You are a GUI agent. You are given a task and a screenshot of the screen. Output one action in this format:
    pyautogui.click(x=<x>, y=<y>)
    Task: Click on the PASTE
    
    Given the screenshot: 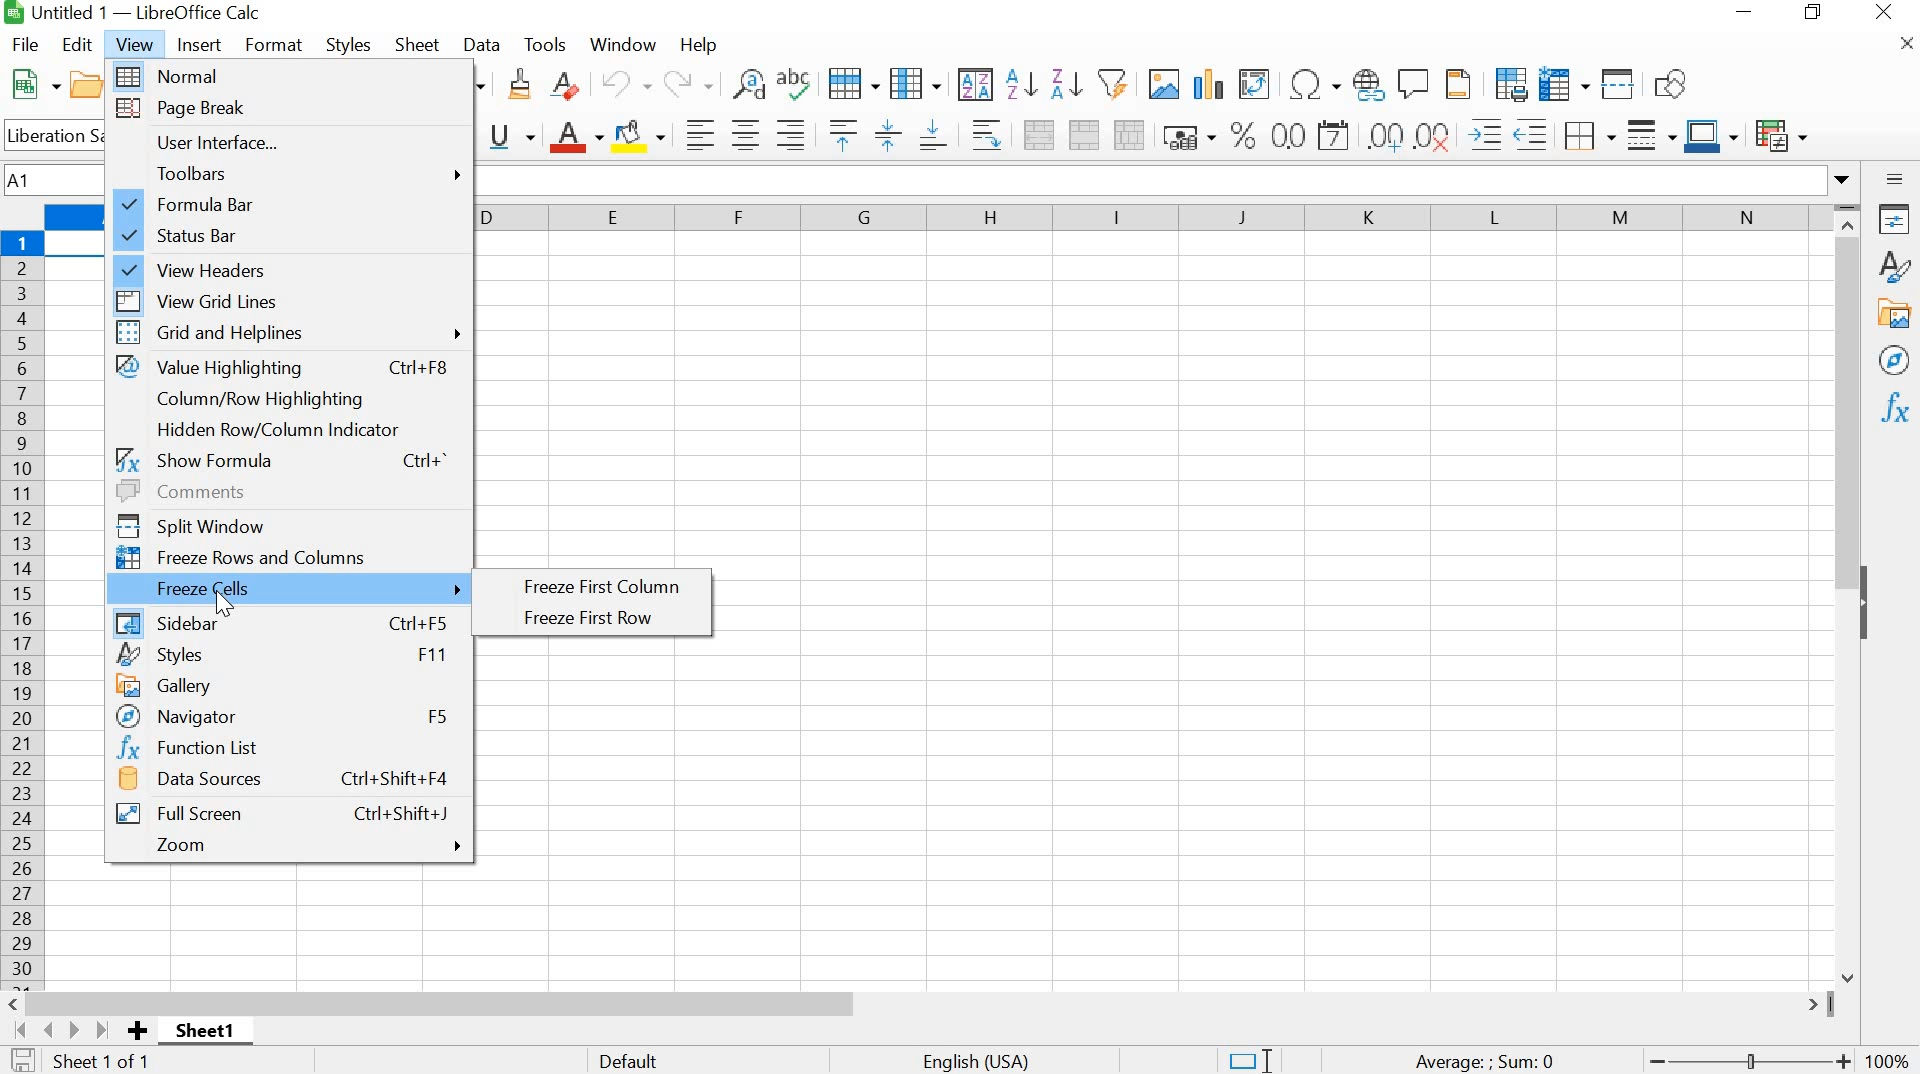 What is the action you would take?
    pyautogui.click(x=480, y=84)
    